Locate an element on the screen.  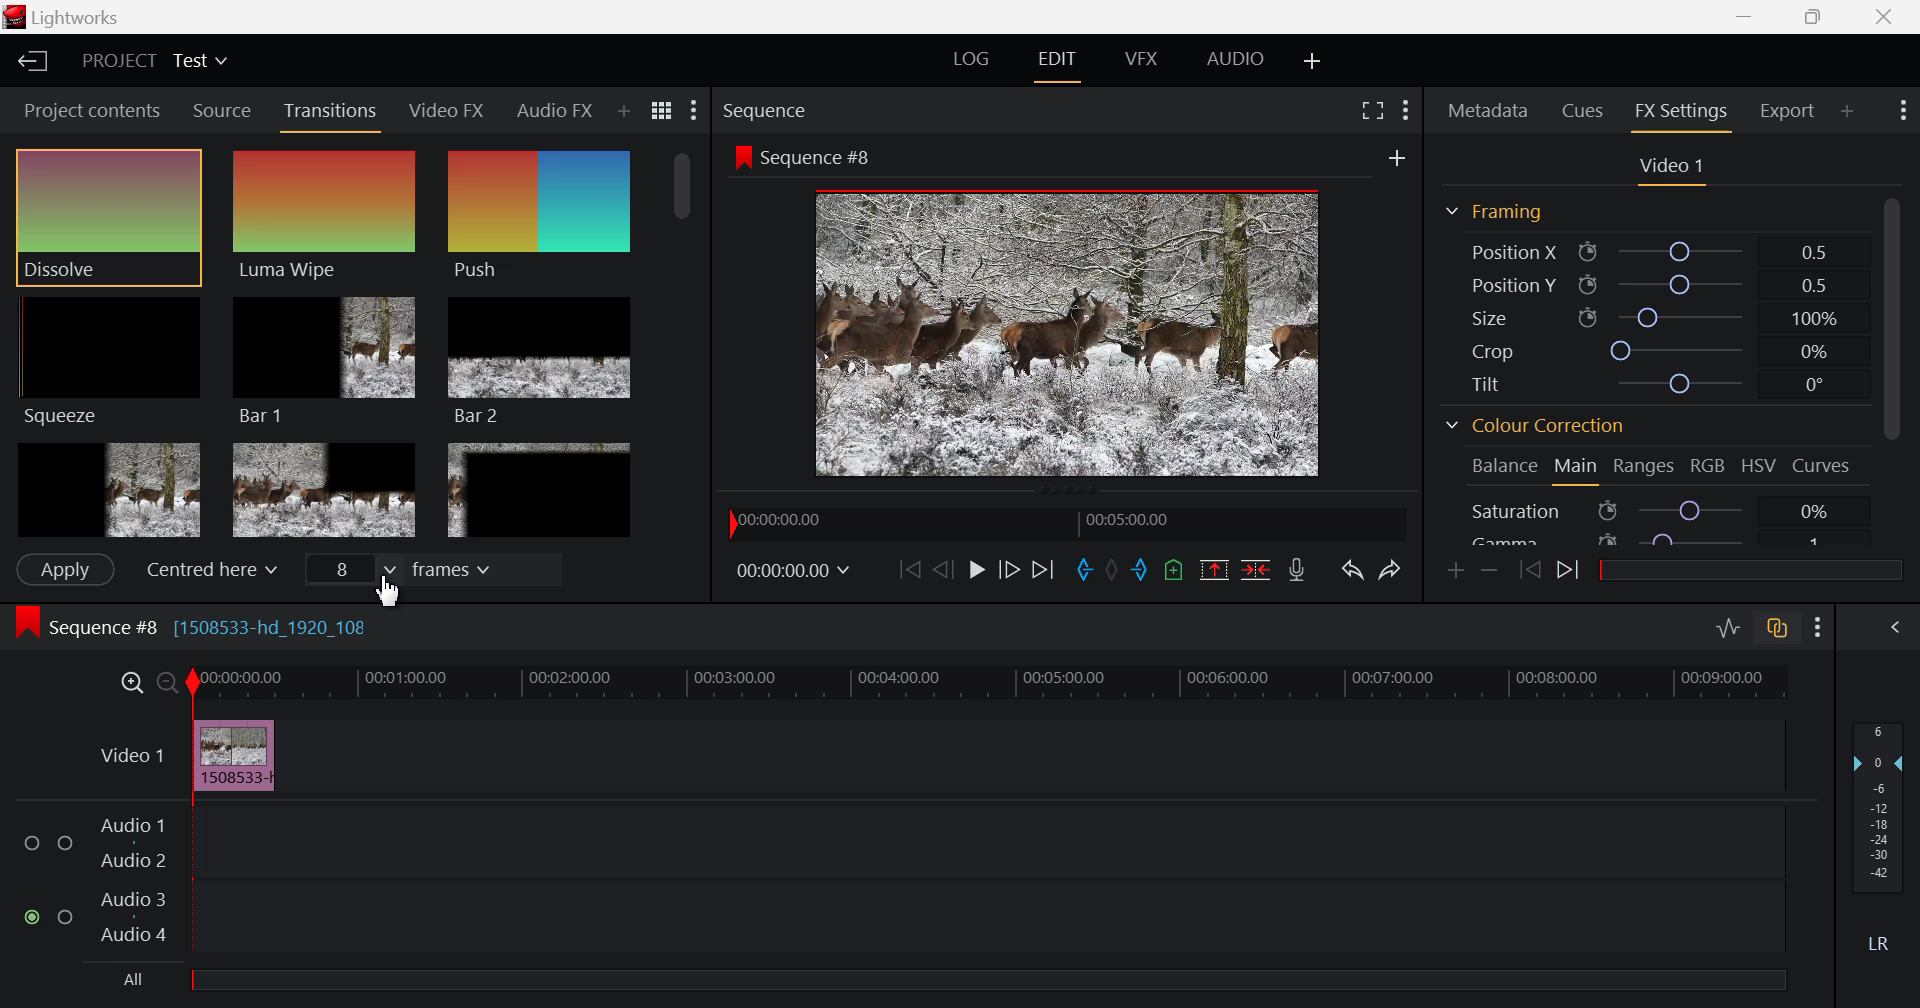
Centered here is located at coordinates (210, 568).